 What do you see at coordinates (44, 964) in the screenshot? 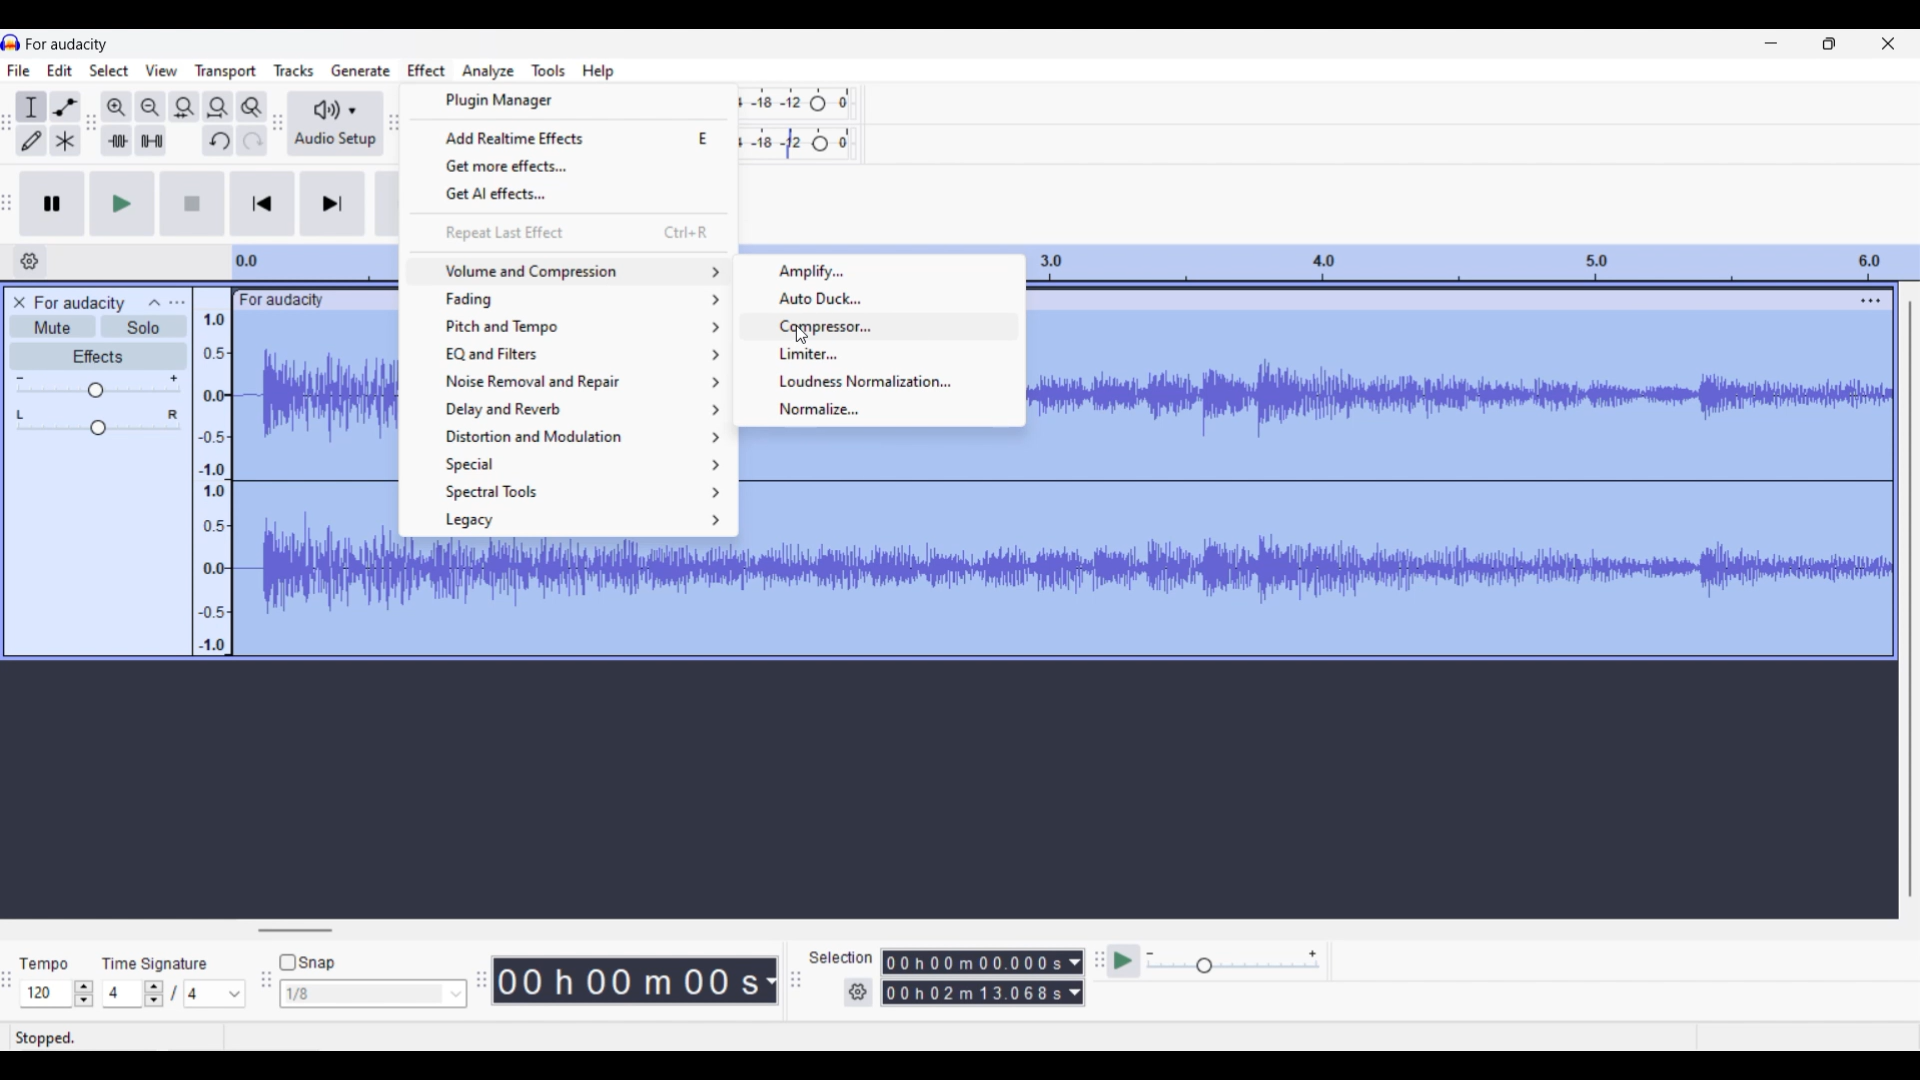
I see `tempo` at bounding box center [44, 964].